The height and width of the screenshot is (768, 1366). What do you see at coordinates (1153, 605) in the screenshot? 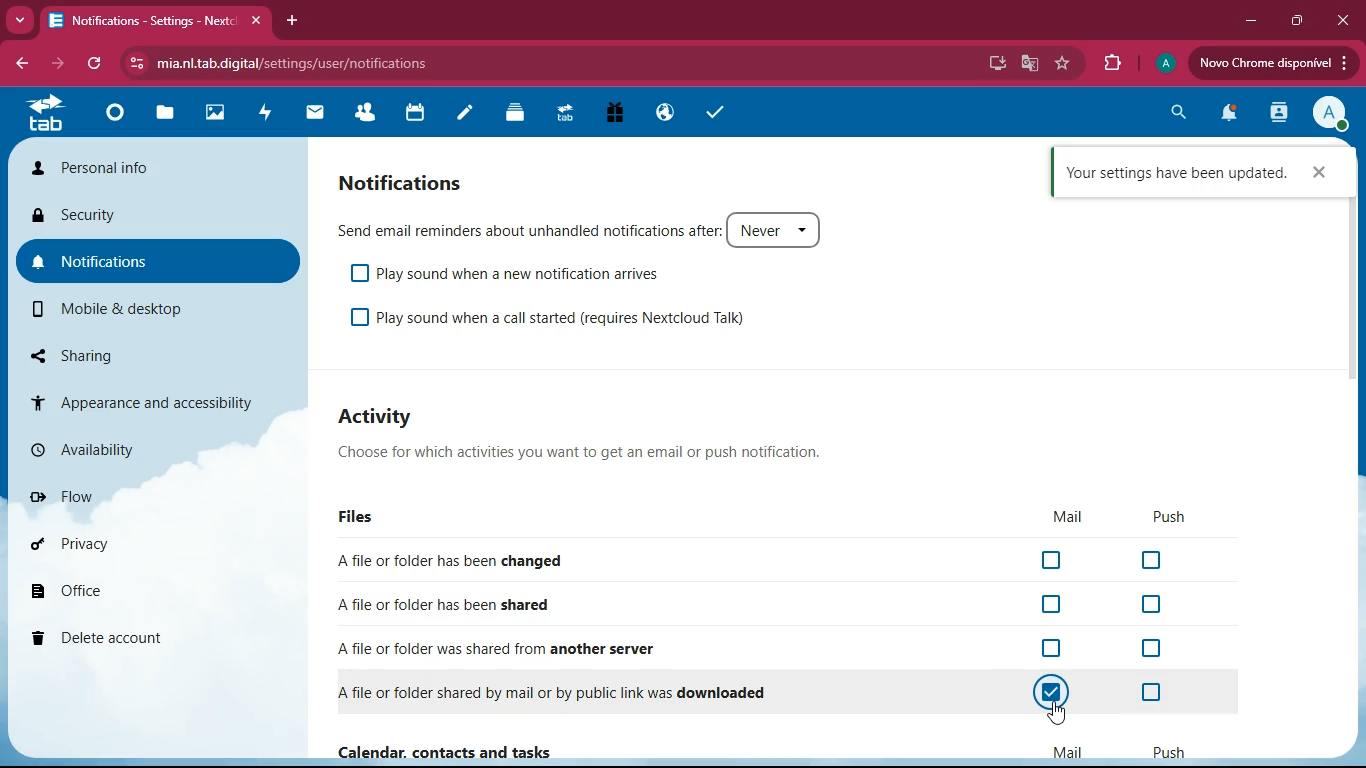
I see `off` at bounding box center [1153, 605].